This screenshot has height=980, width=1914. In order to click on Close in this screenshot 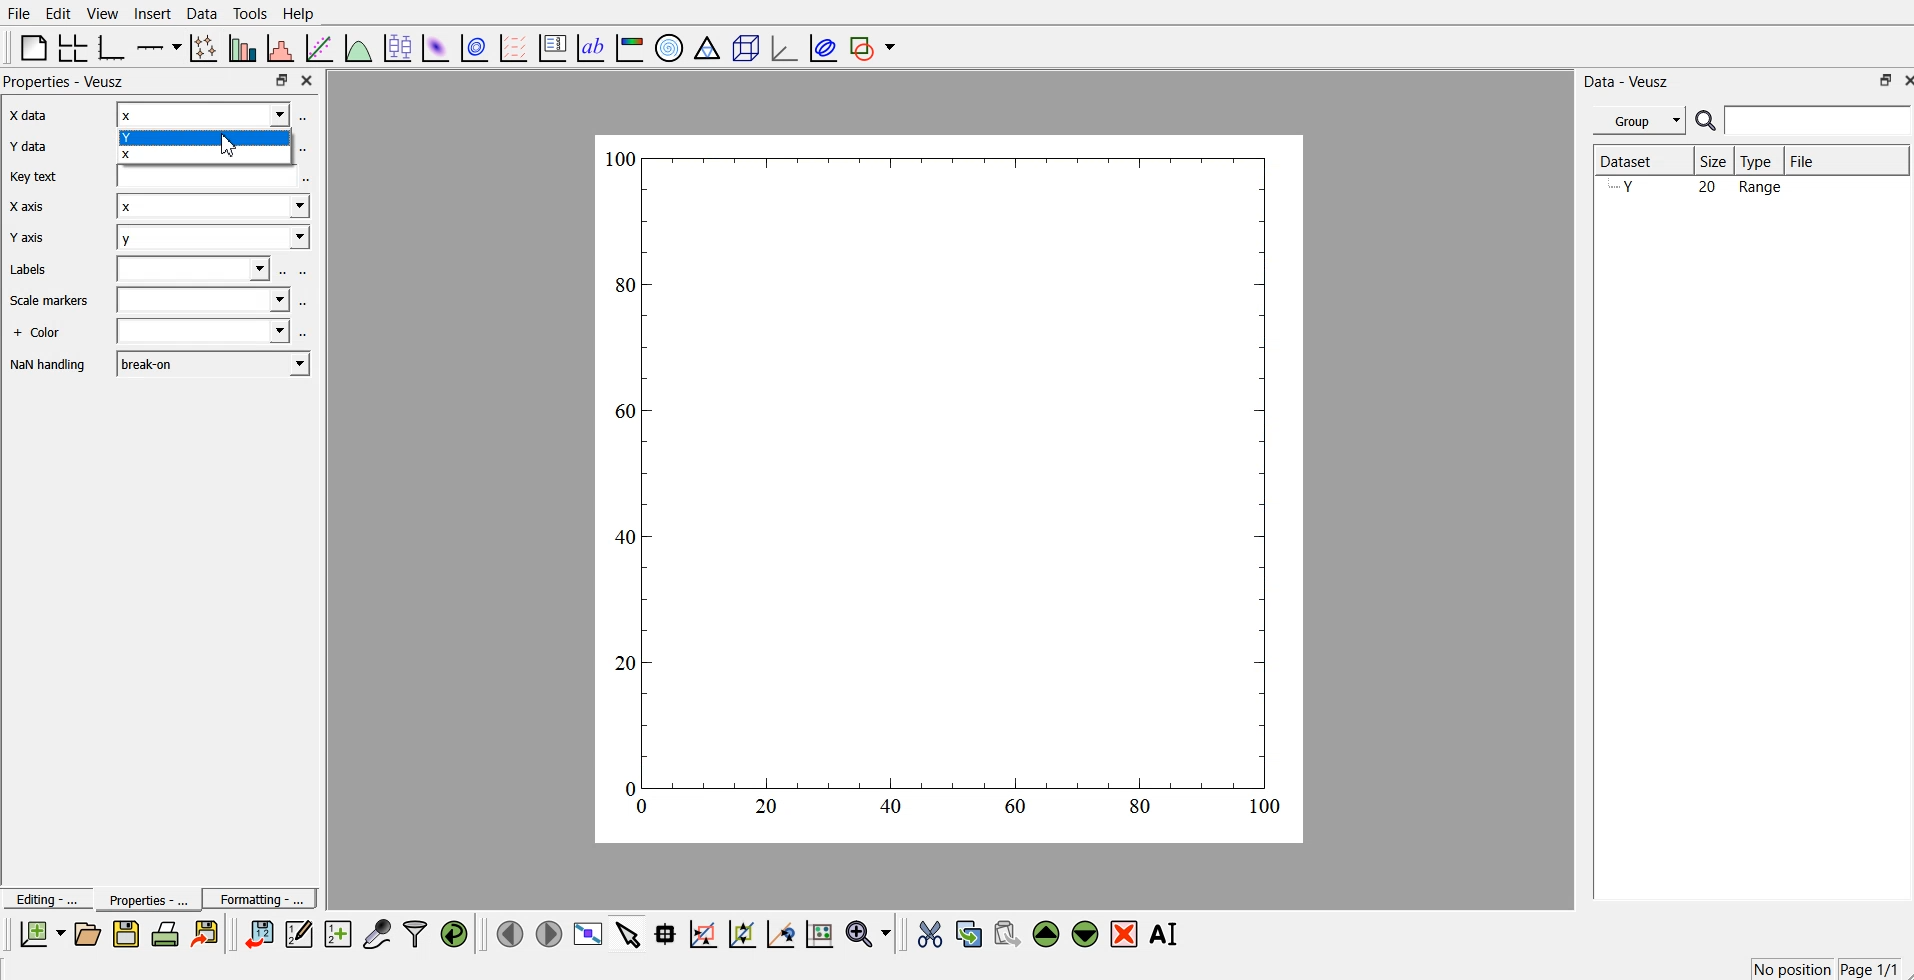, I will do `click(310, 82)`.